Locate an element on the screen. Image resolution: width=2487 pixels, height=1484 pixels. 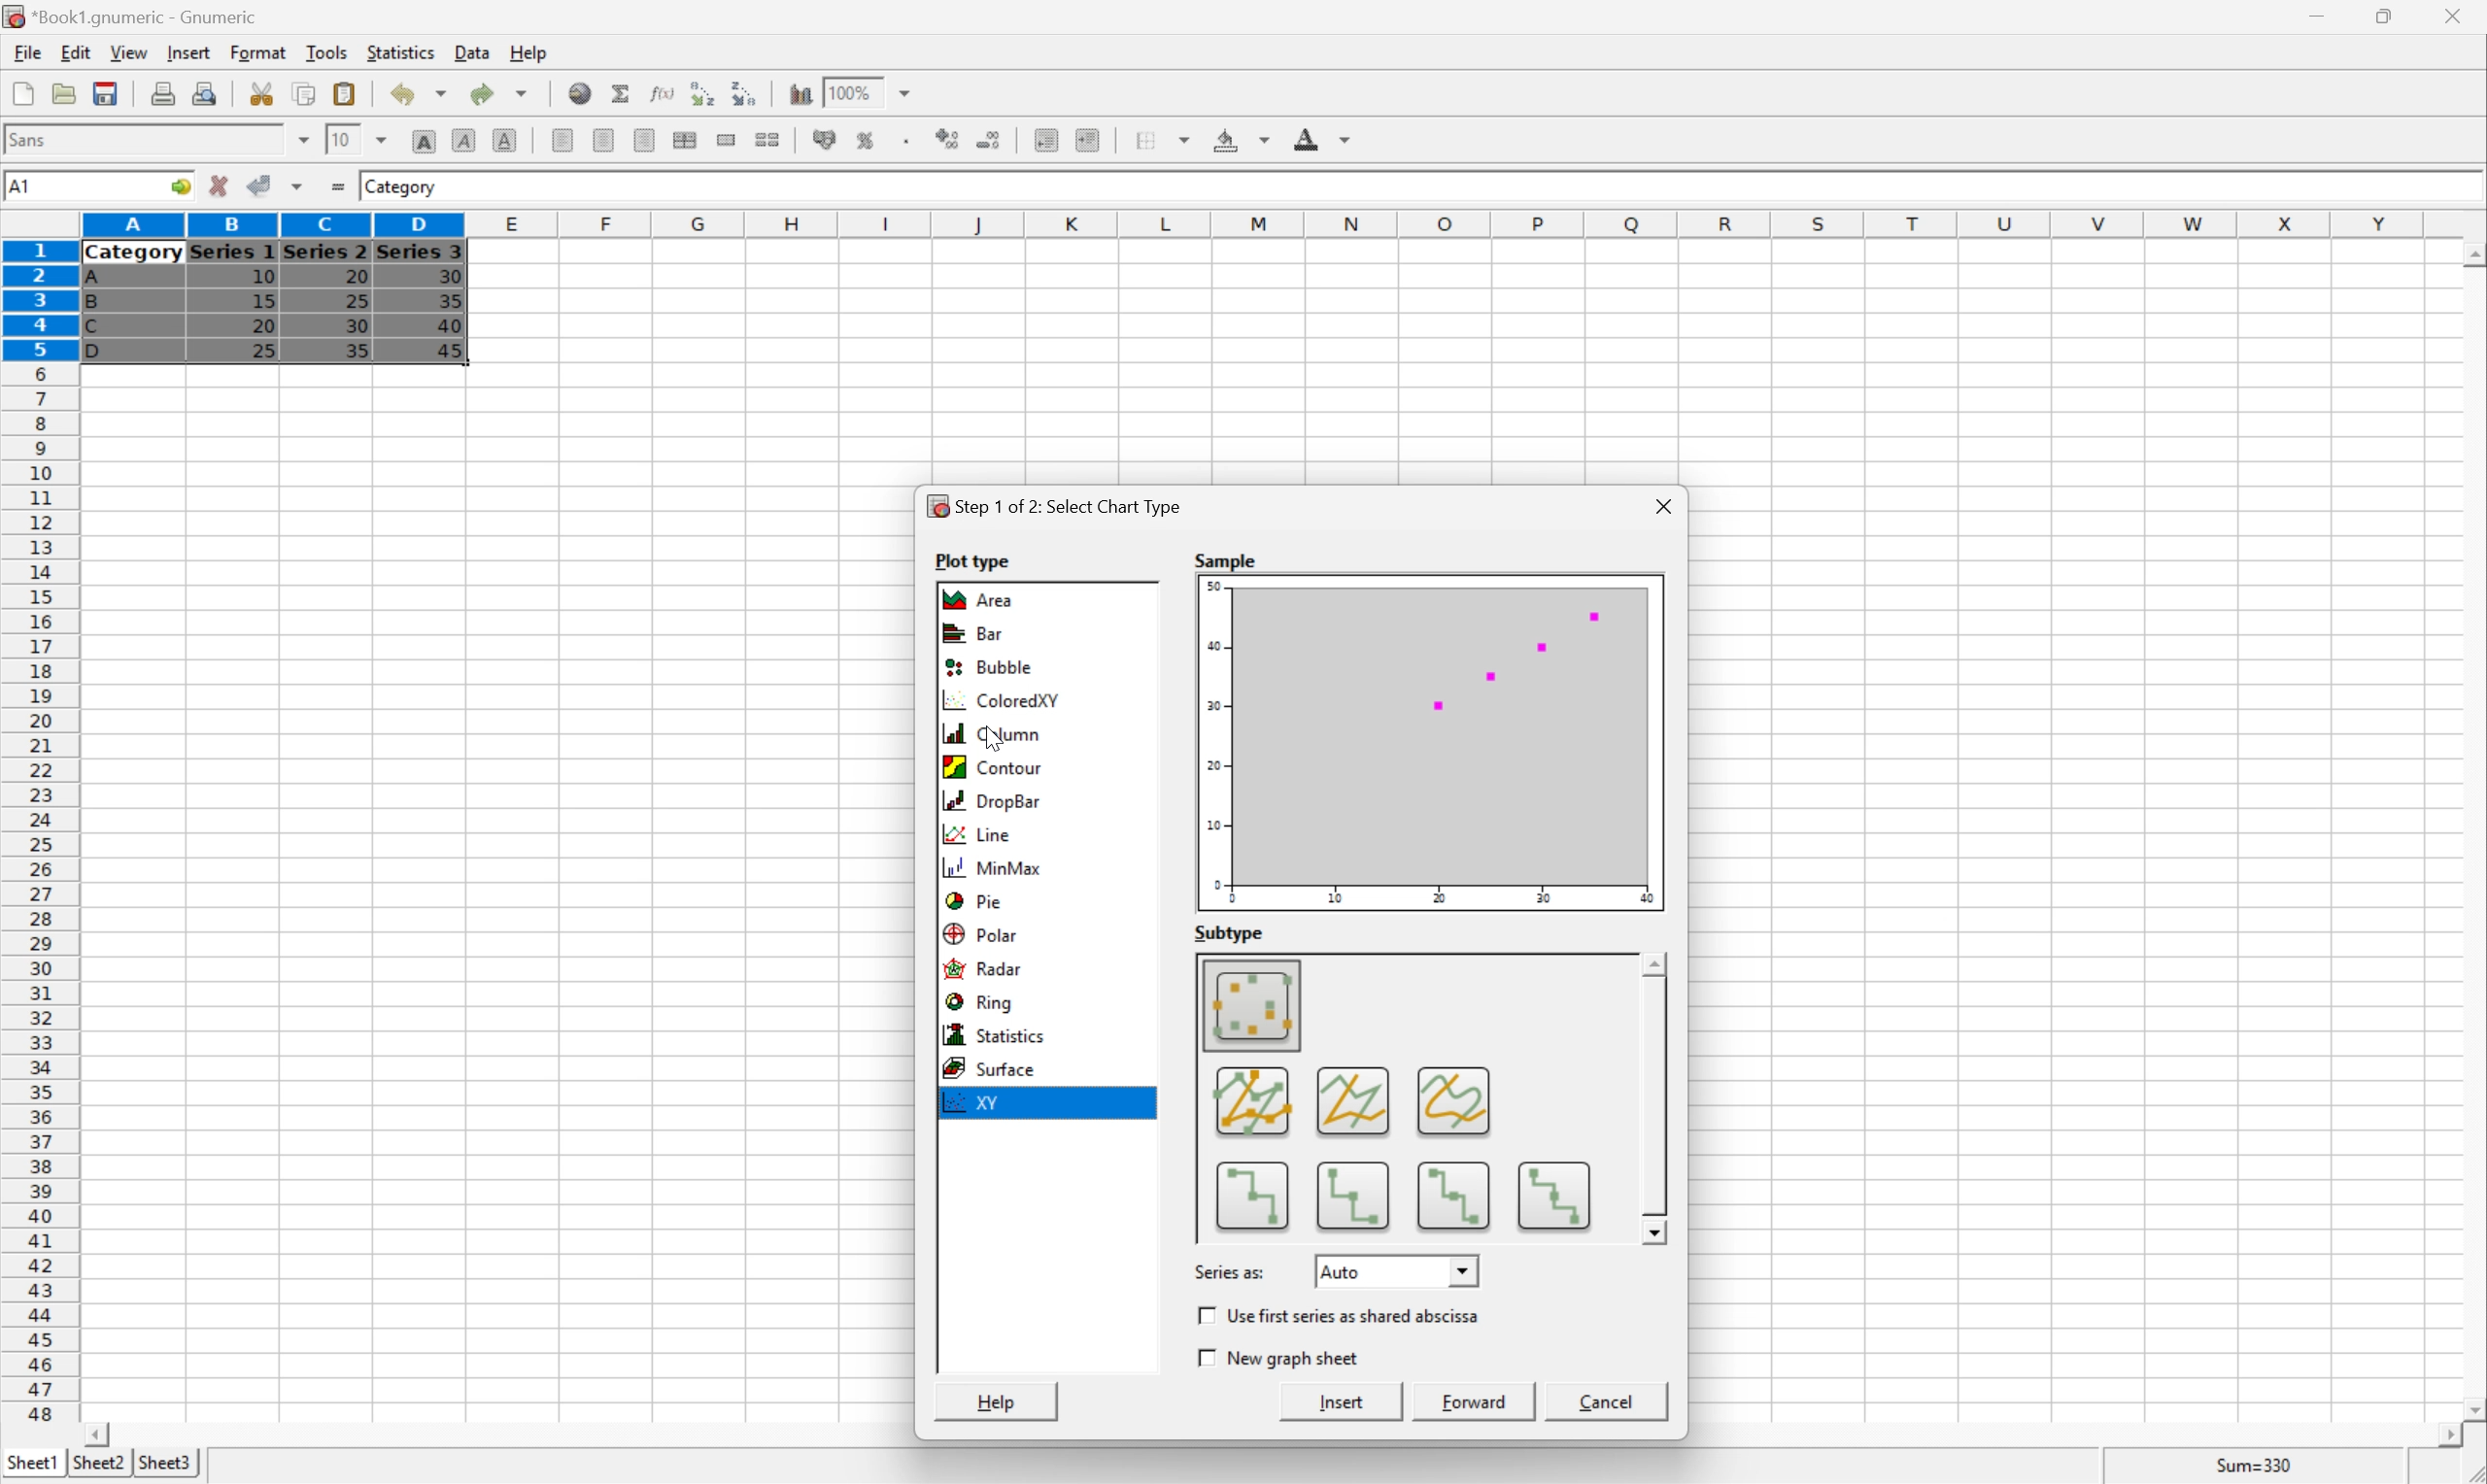
Scroll Right is located at coordinates (2442, 1437).